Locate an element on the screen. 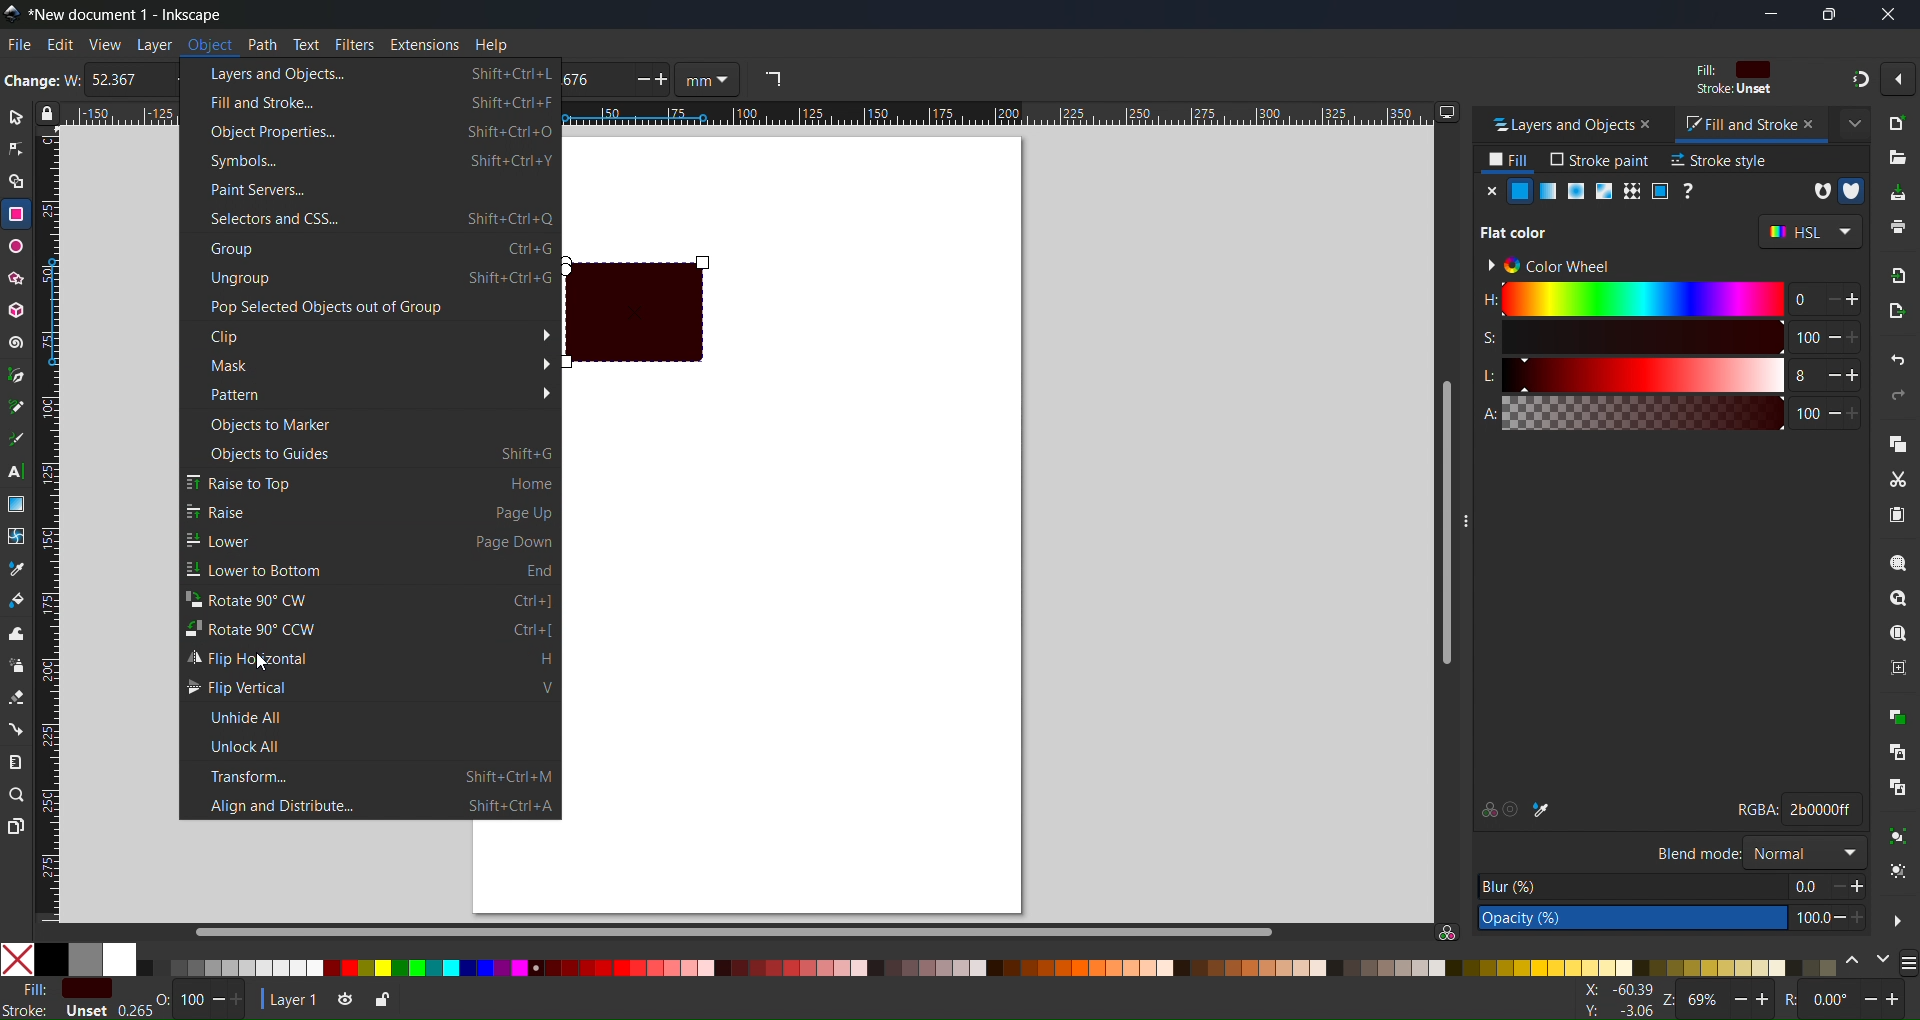  Enable snapping is located at coordinates (1897, 79).